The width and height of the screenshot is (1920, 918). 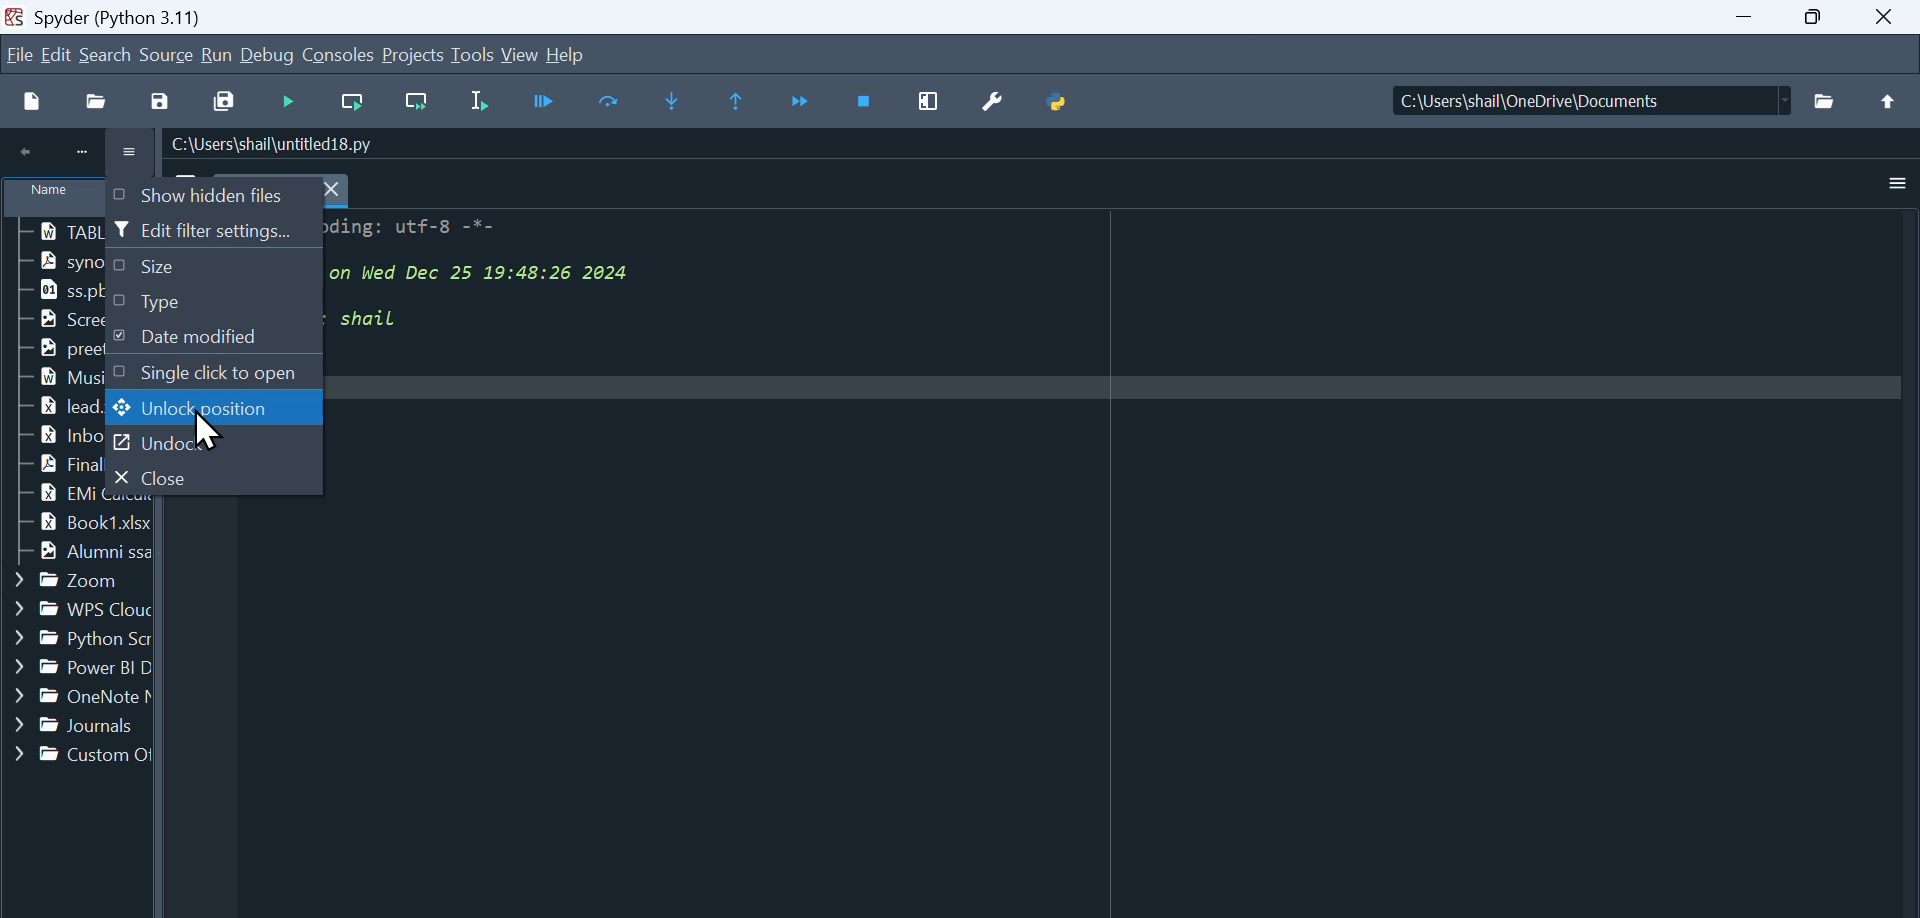 I want to click on , so click(x=168, y=53).